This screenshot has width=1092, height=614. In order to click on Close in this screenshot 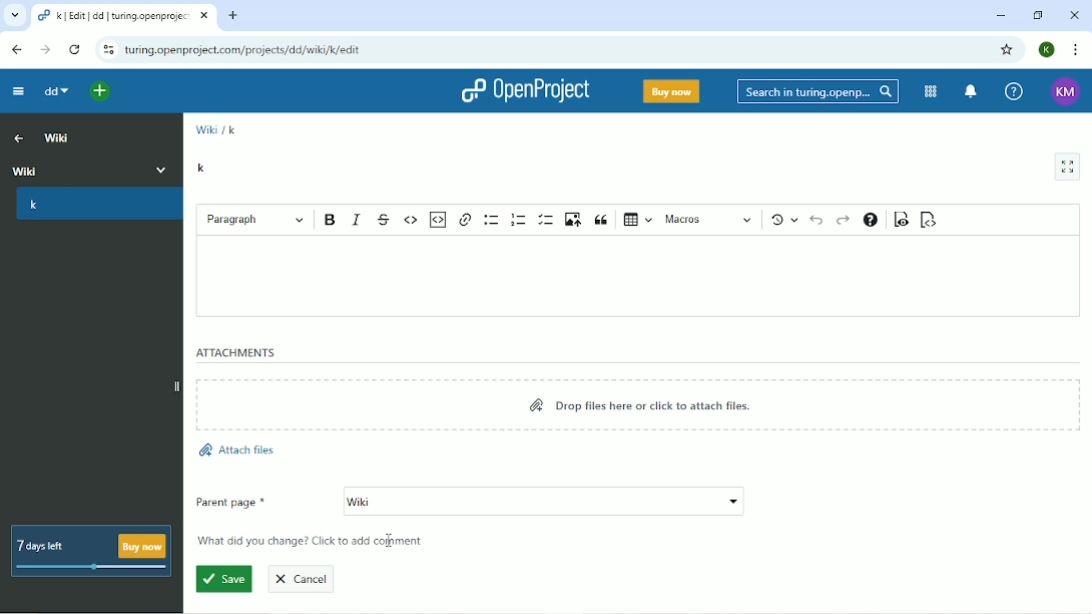, I will do `click(1074, 15)`.